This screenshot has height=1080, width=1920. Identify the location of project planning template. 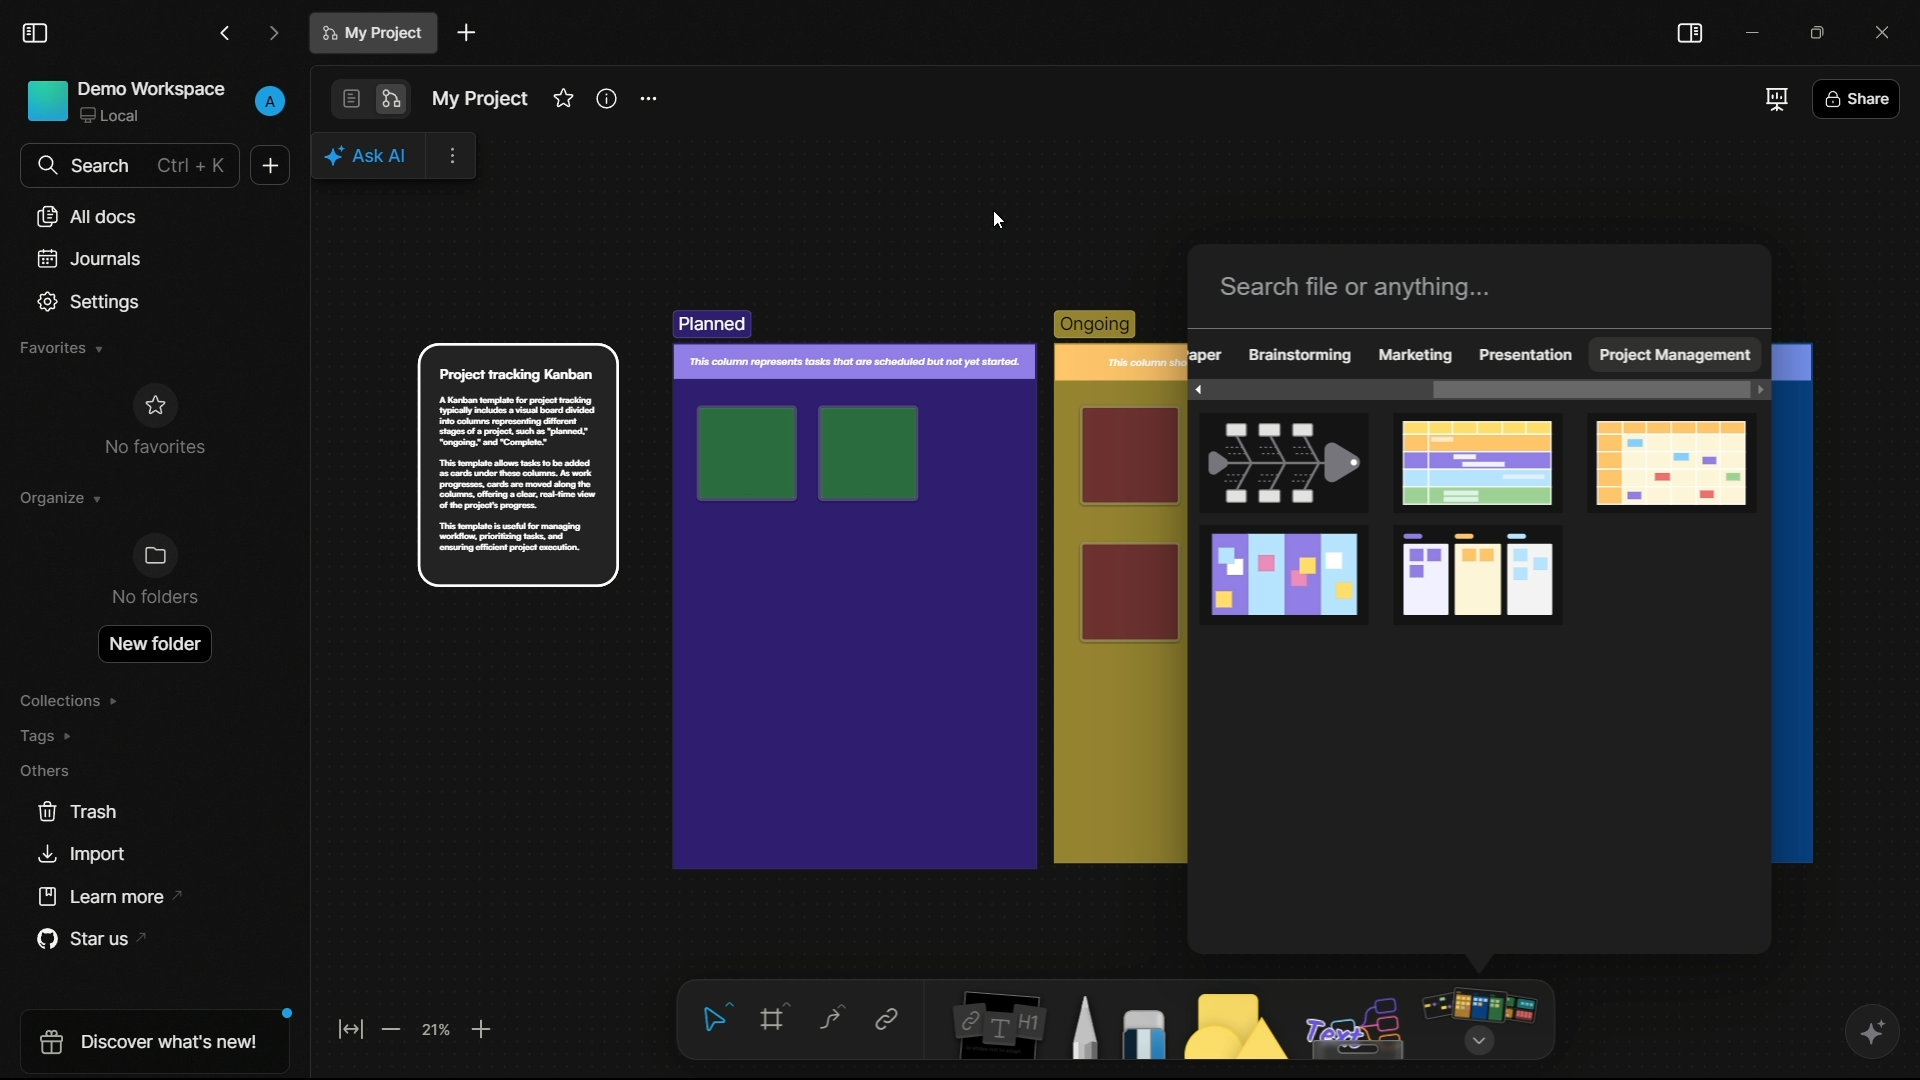
(1283, 577).